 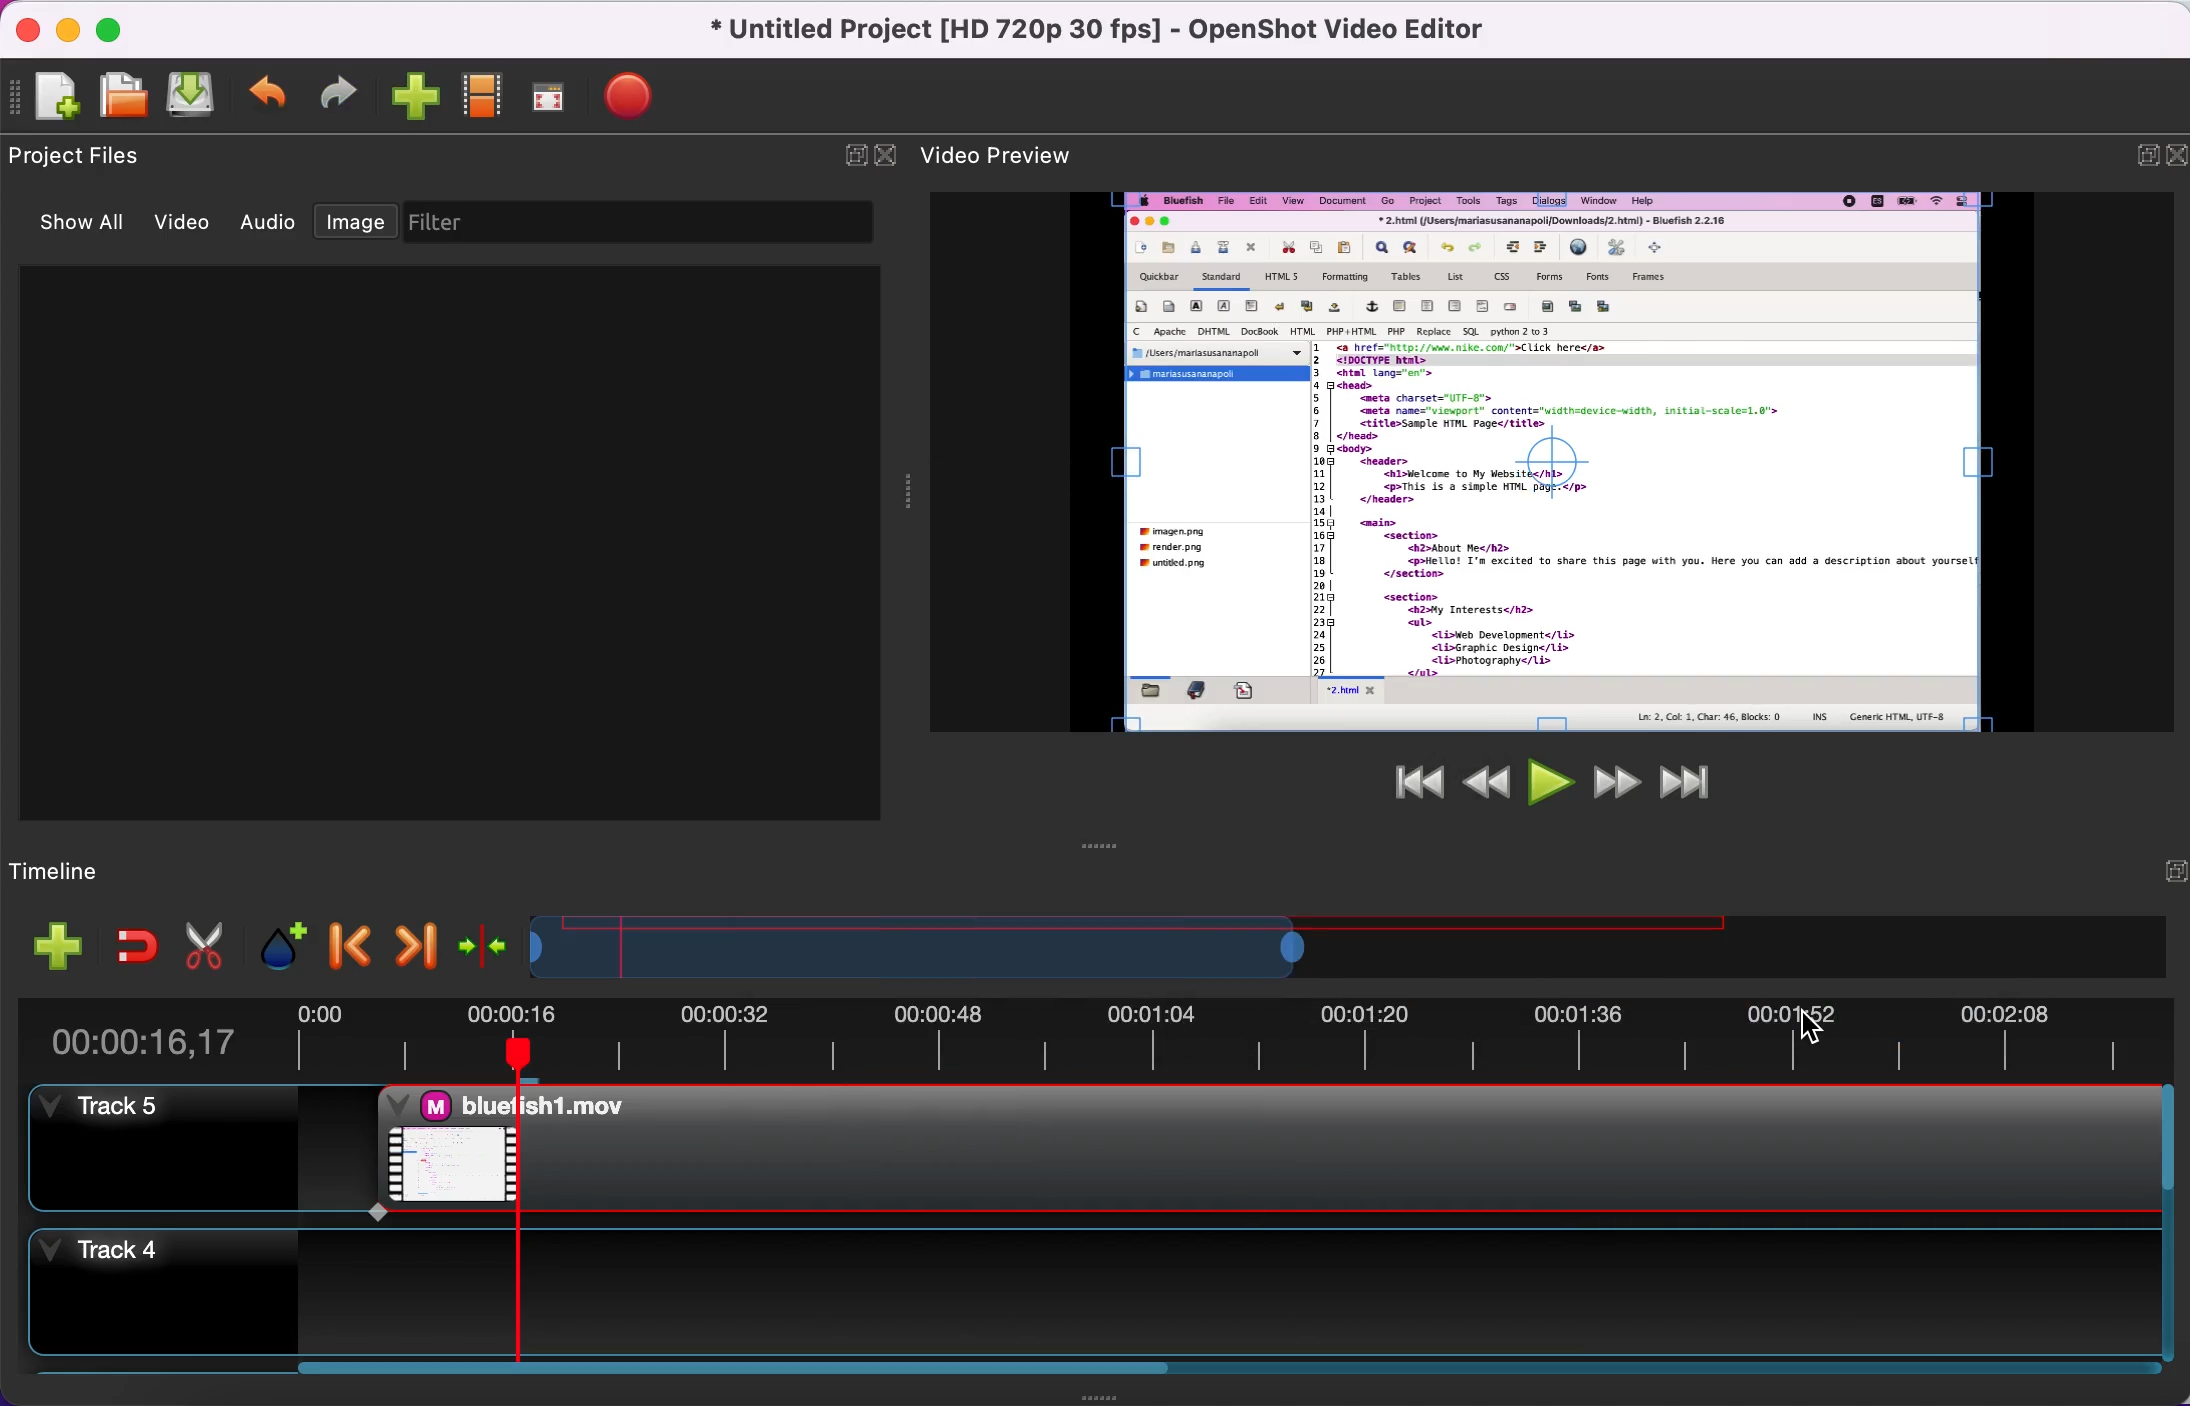 I want to click on audio, so click(x=268, y=225).